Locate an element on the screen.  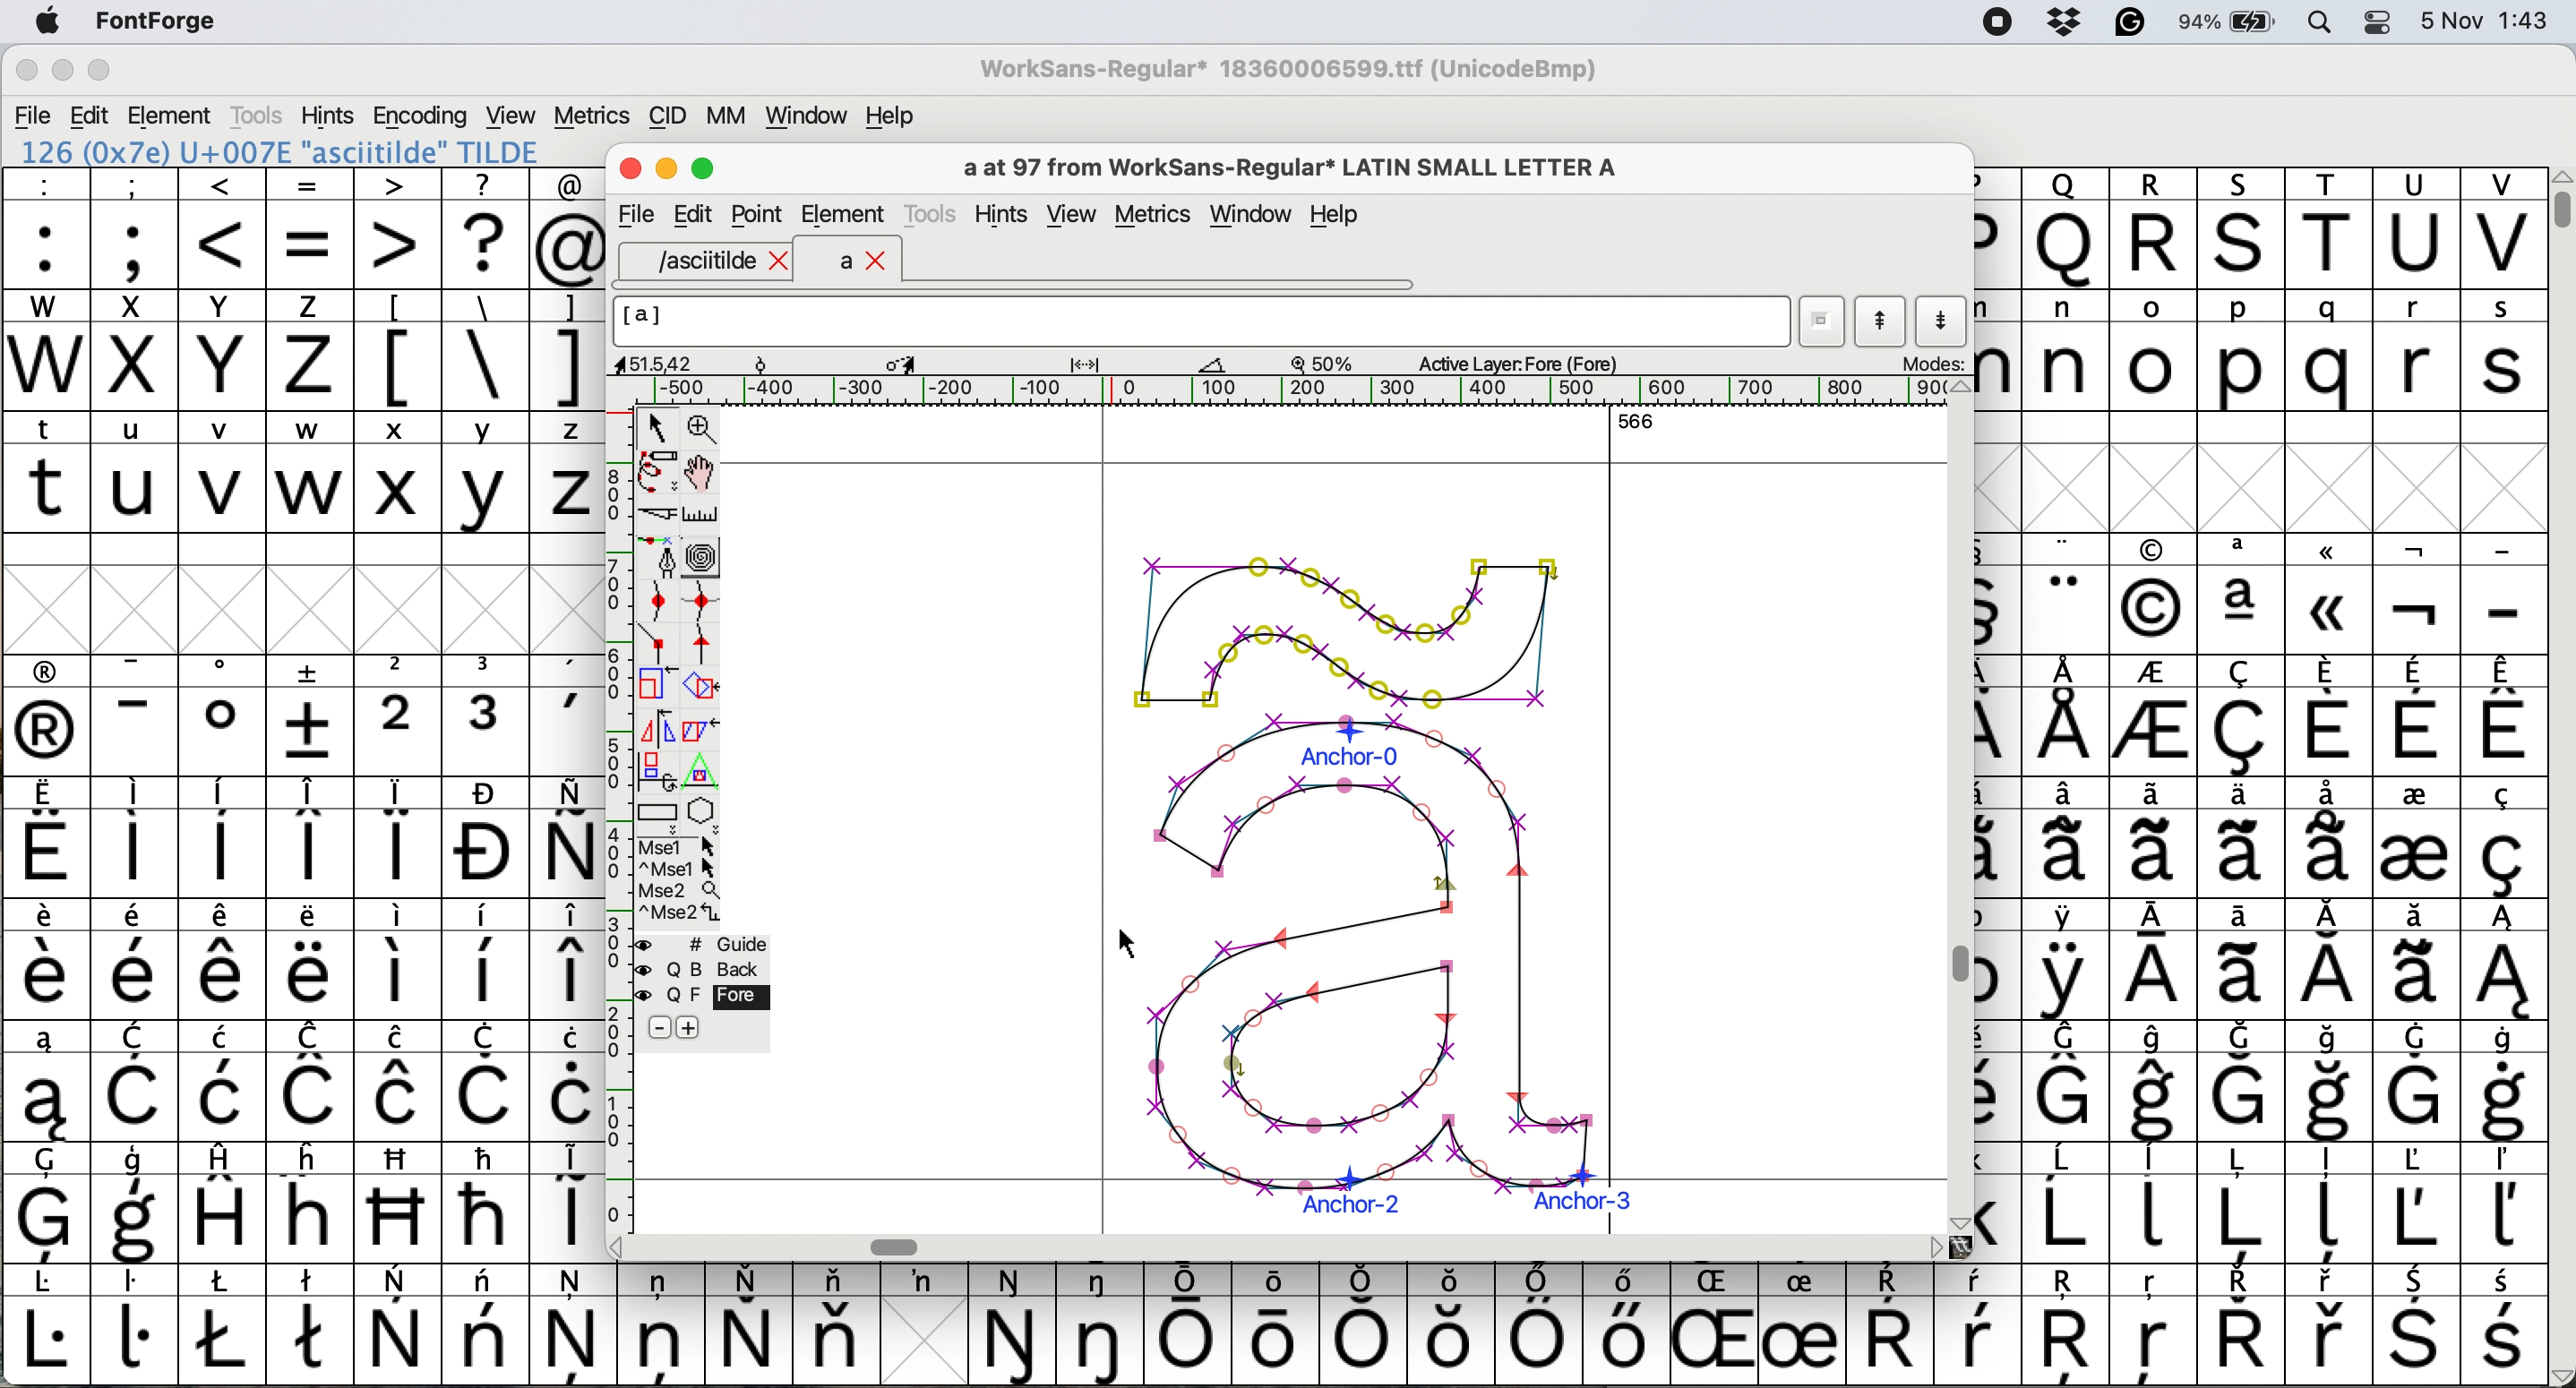
view is located at coordinates (508, 113).